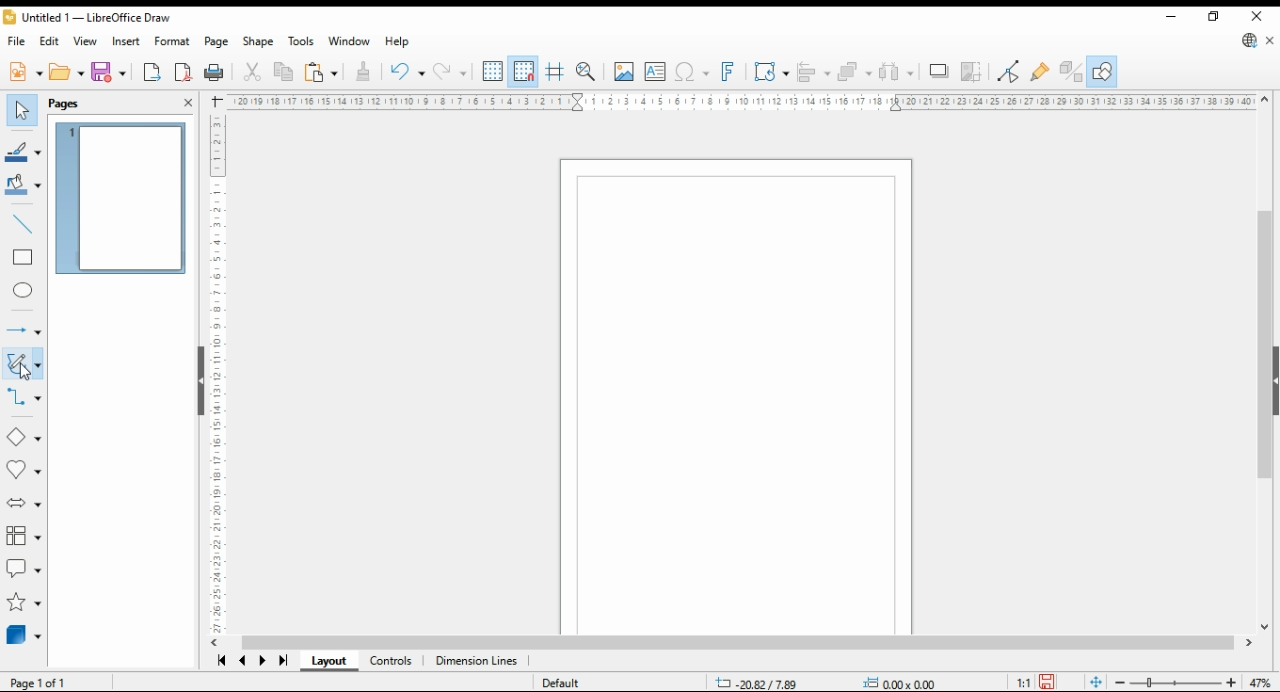 Image resolution: width=1280 pixels, height=692 pixels. Describe the element at coordinates (23, 568) in the screenshot. I see `callout shapes` at that location.